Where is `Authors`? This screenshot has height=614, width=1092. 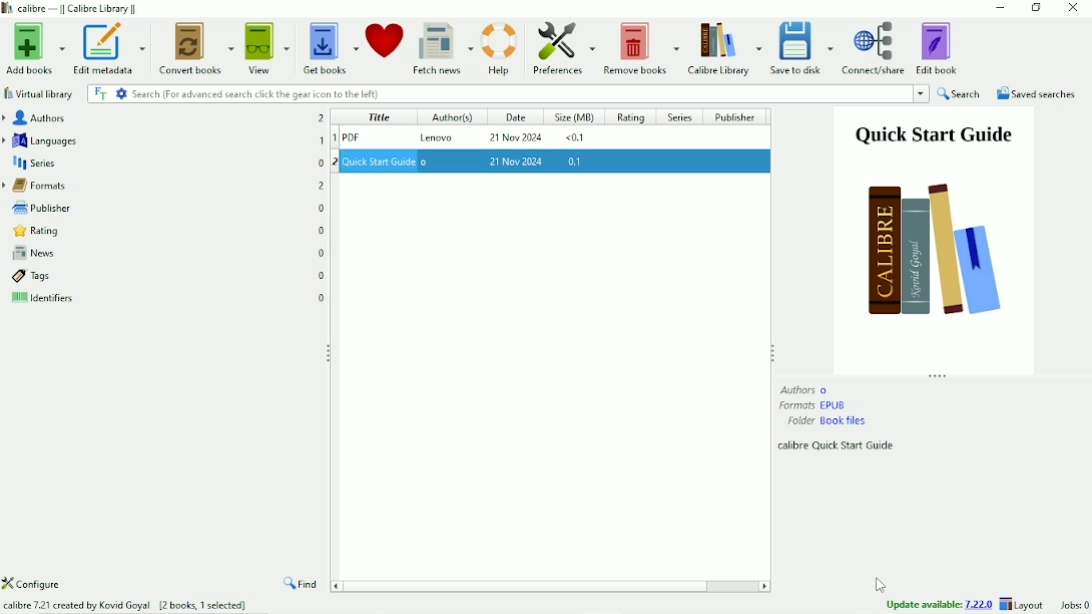
Authors is located at coordinates (805, 389).